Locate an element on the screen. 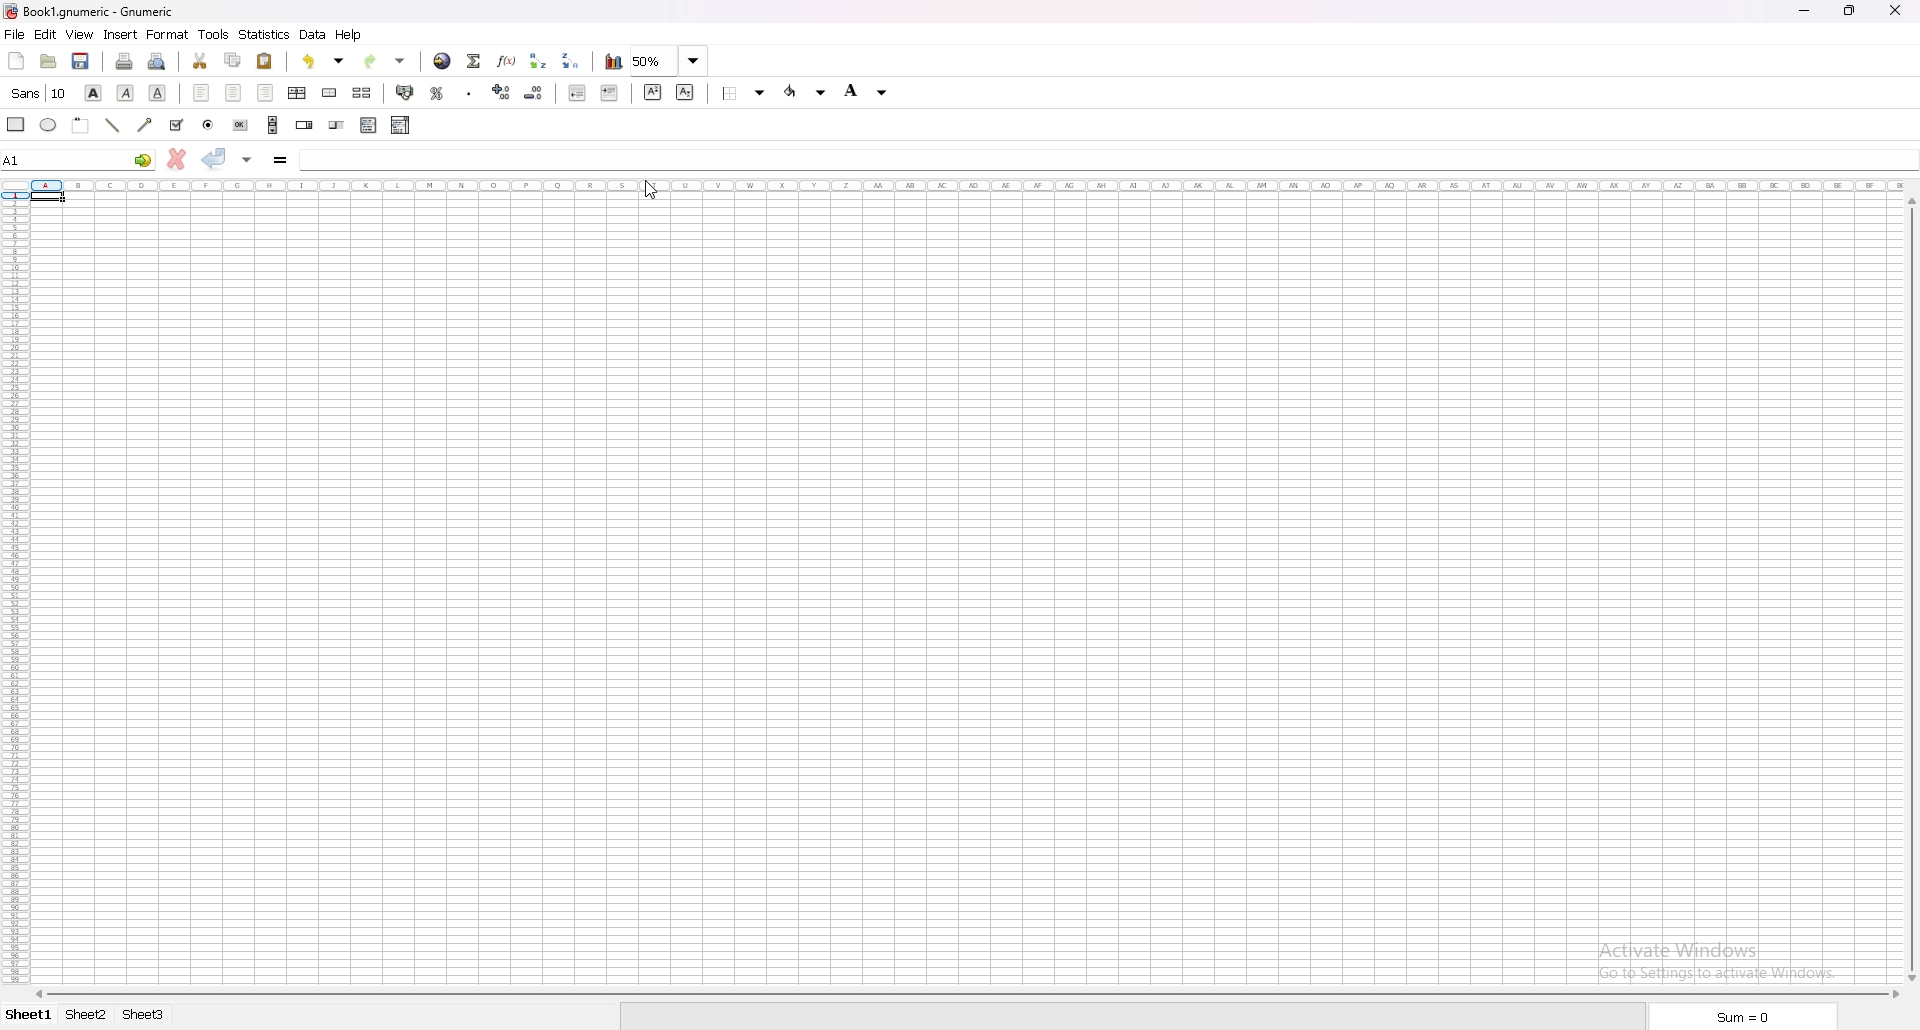 Image resolution: width=1920 pixels, height=1030 pixels. sort ascending is located at coordinates (539, 61).